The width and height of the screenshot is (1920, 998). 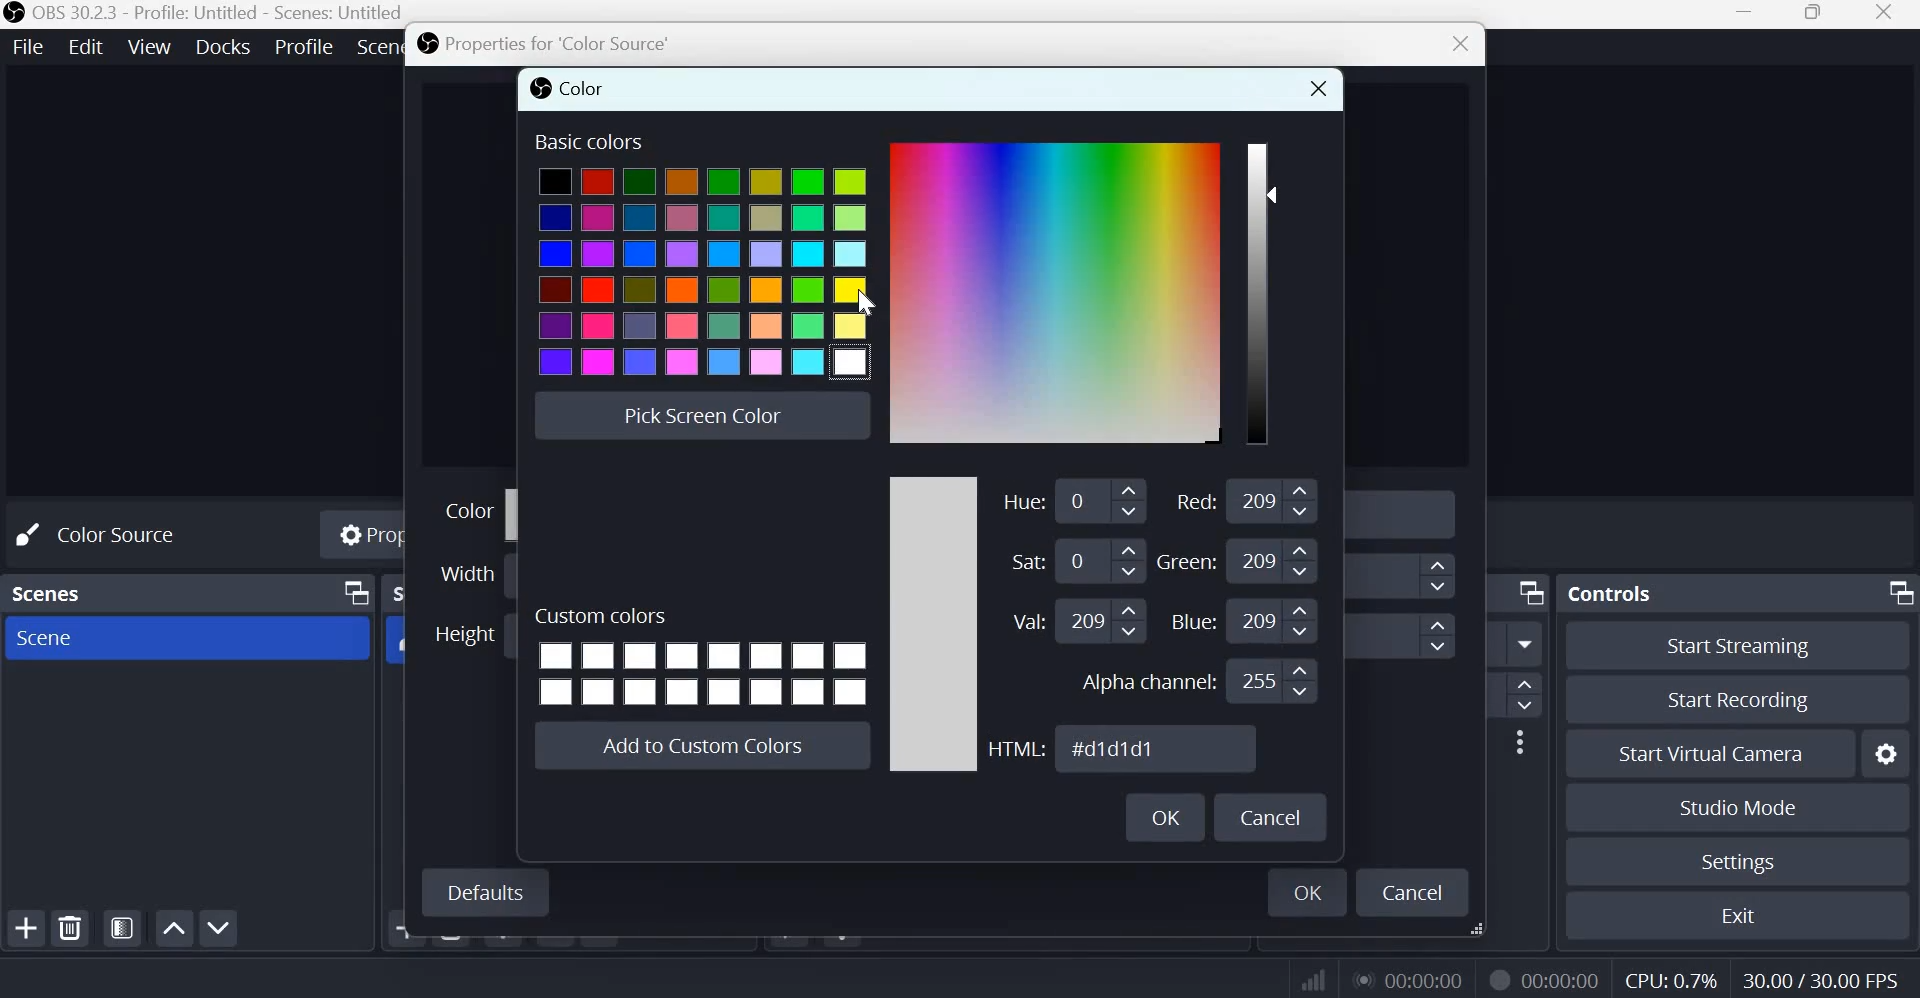 I want to click on Basic colors, so click(x=593, y=141).